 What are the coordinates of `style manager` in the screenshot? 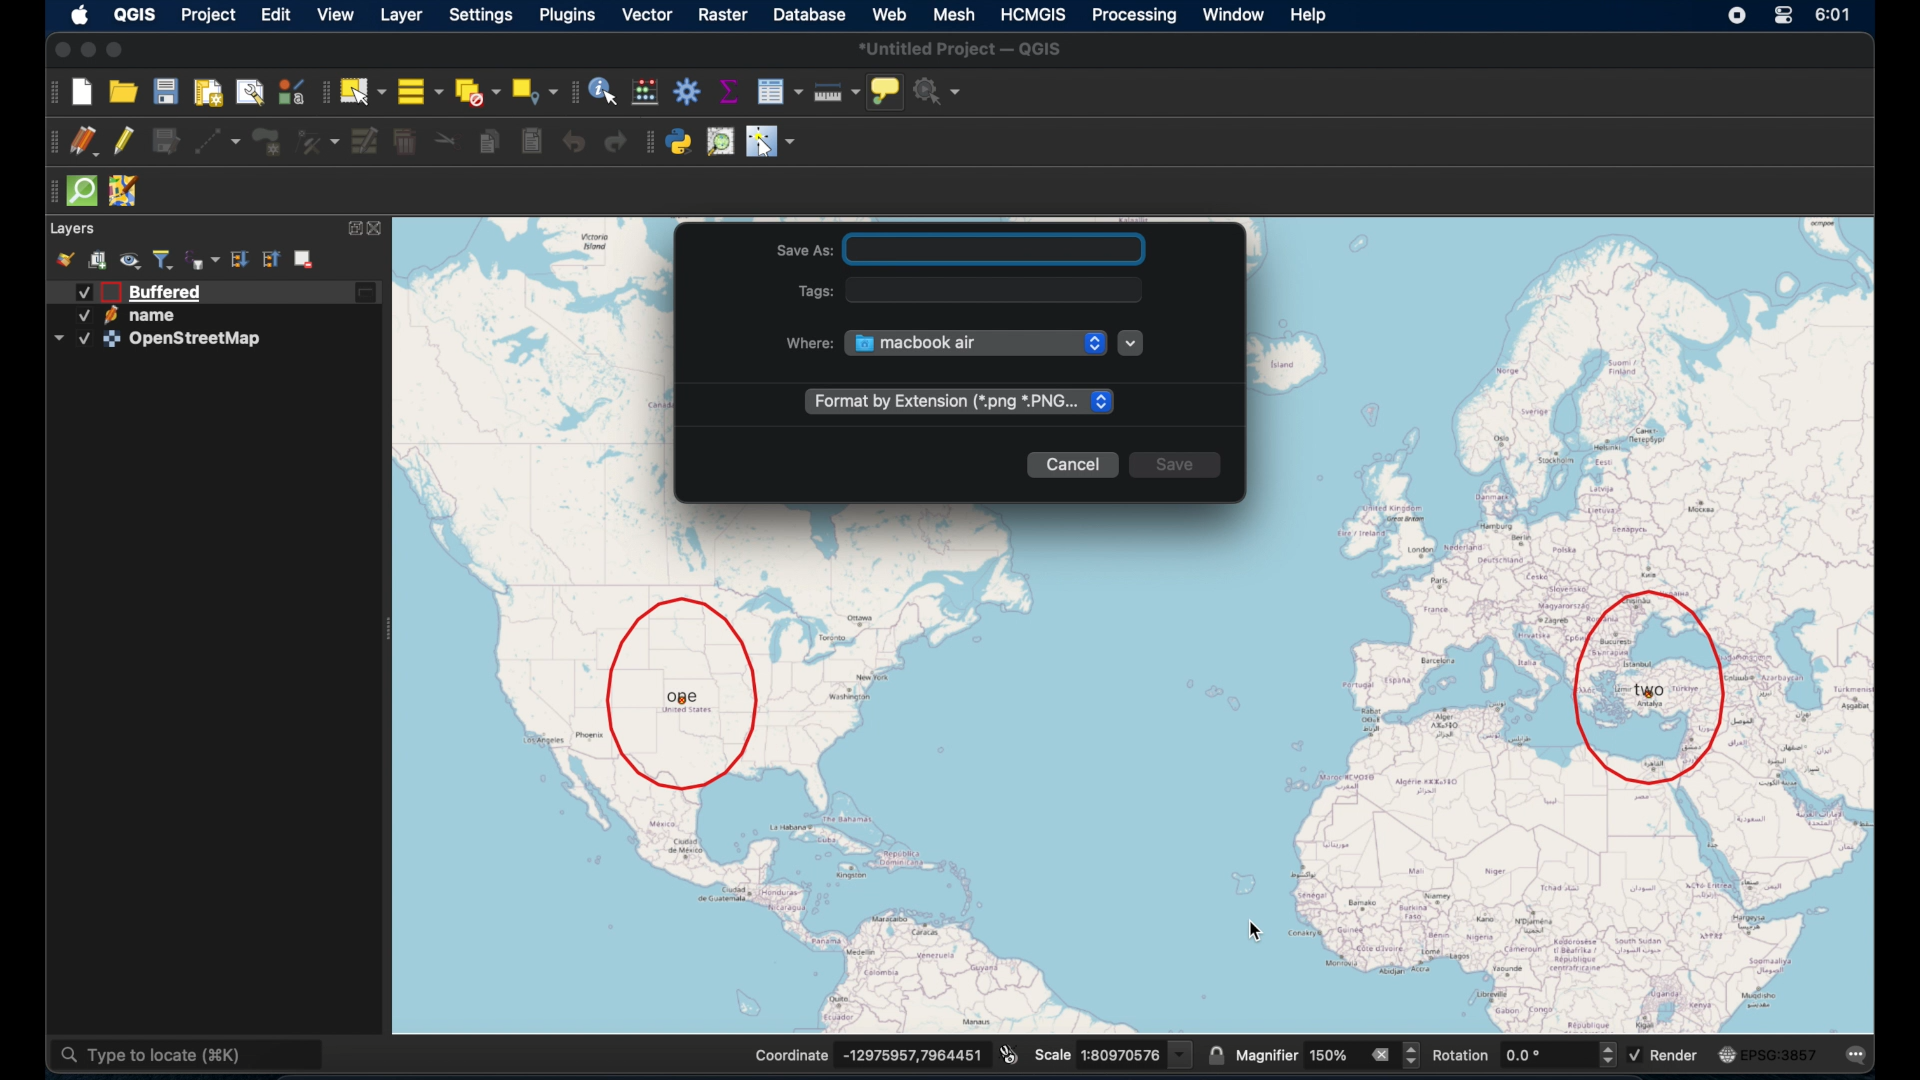 It's located at (67, 259).